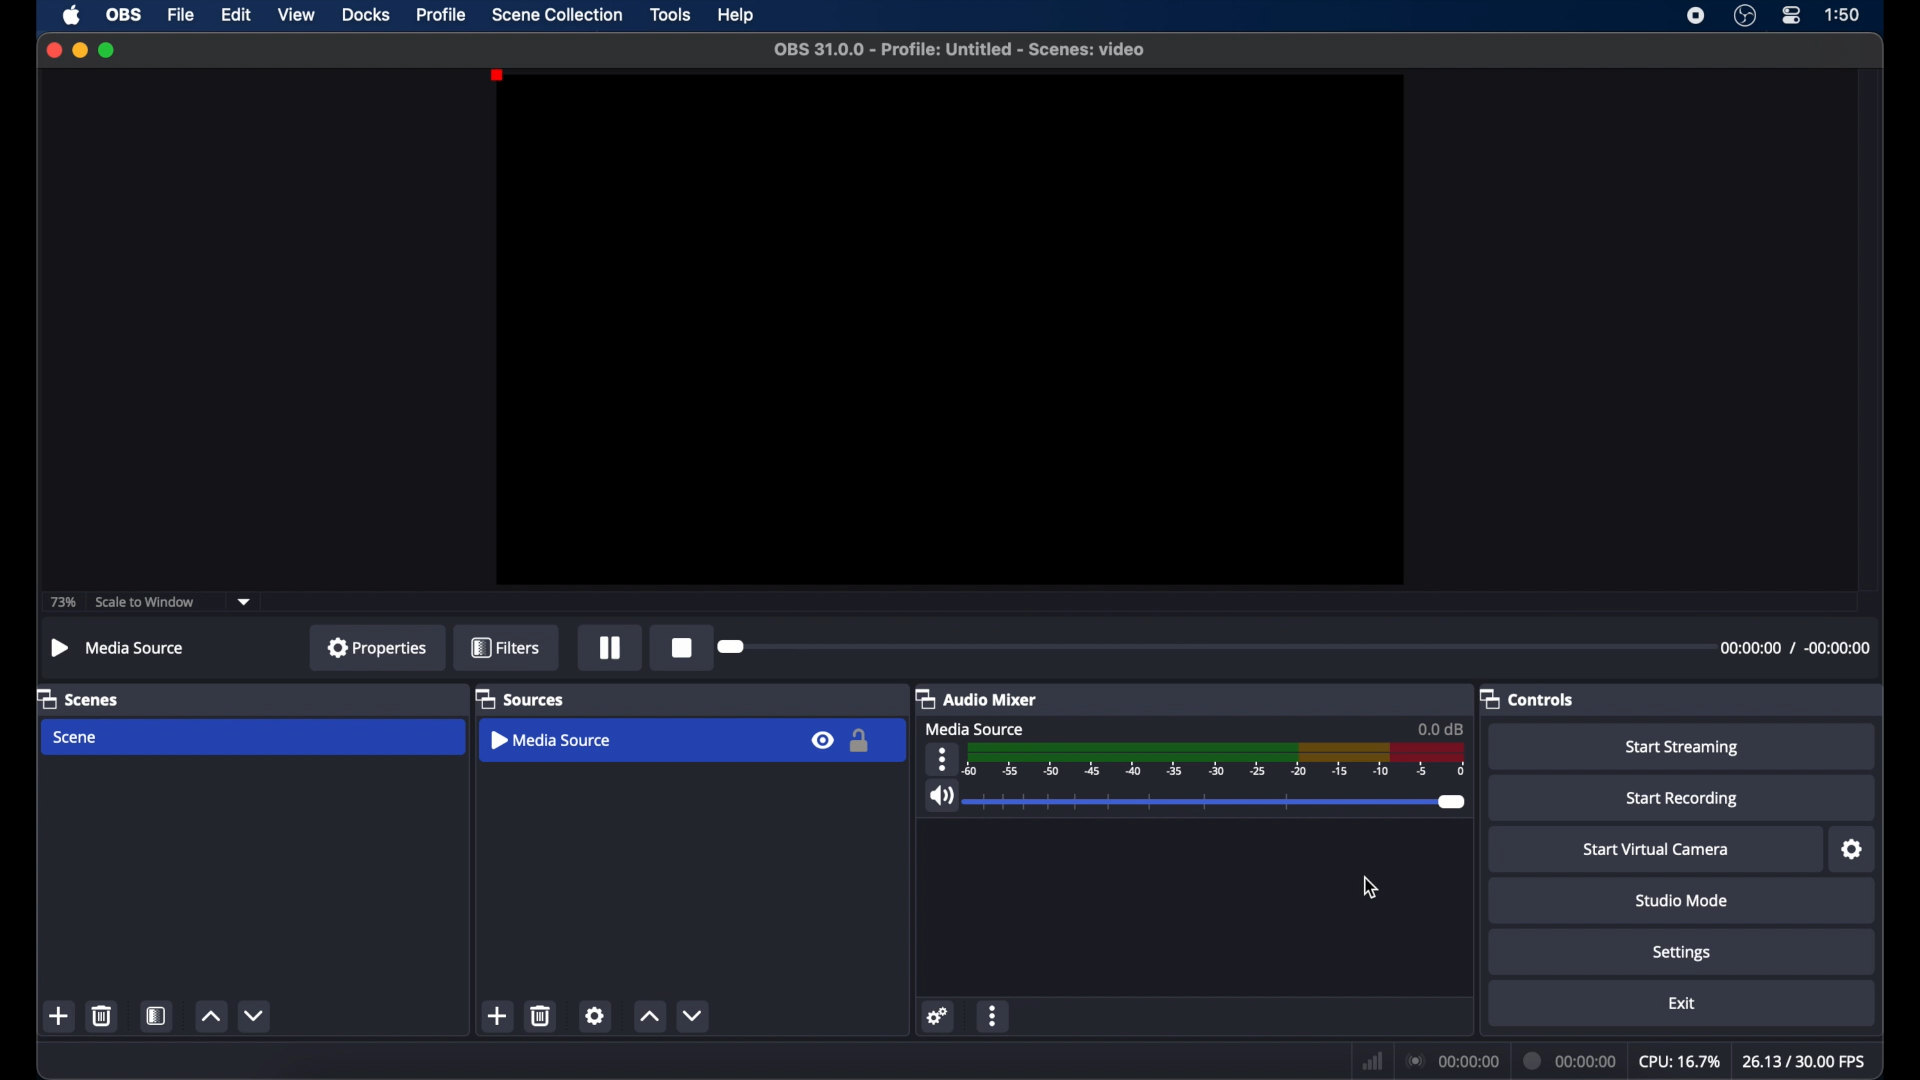 The width and height of the screenshot is (1920, 1080). What do you see at coordinates (938, 1016) in the screenshot?
I see `settings` at bounding box center [938, 1016].